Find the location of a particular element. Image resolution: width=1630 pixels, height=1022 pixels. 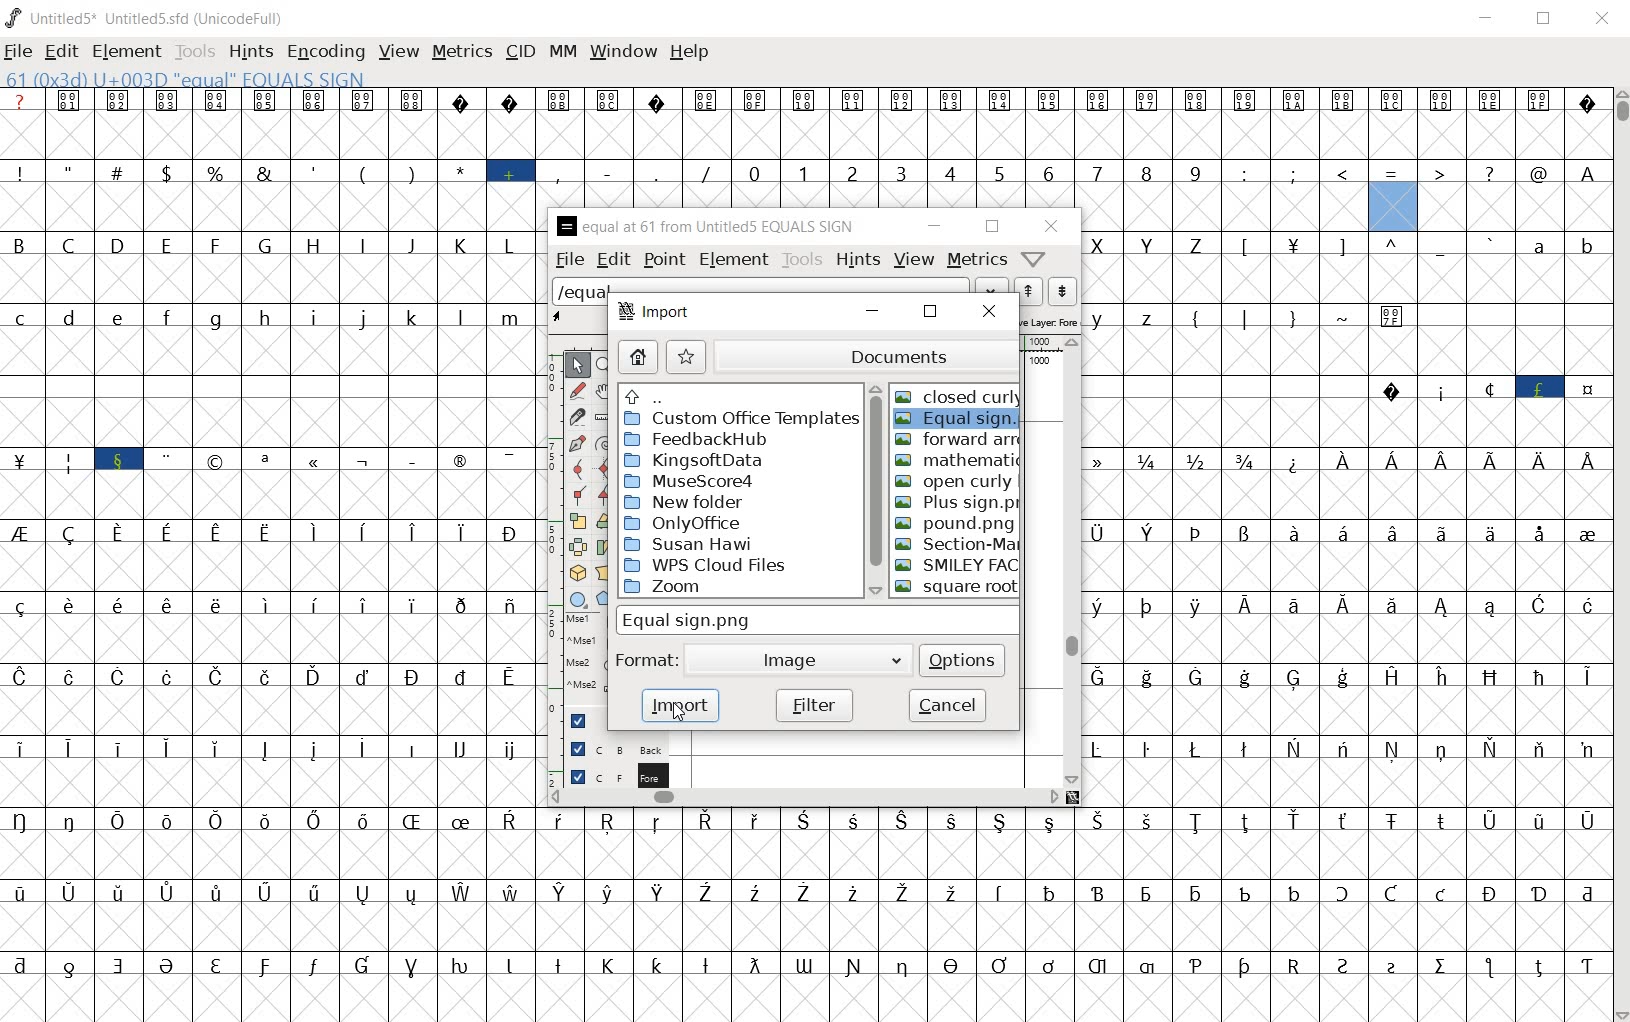

view is located at coordinates (397, 53).